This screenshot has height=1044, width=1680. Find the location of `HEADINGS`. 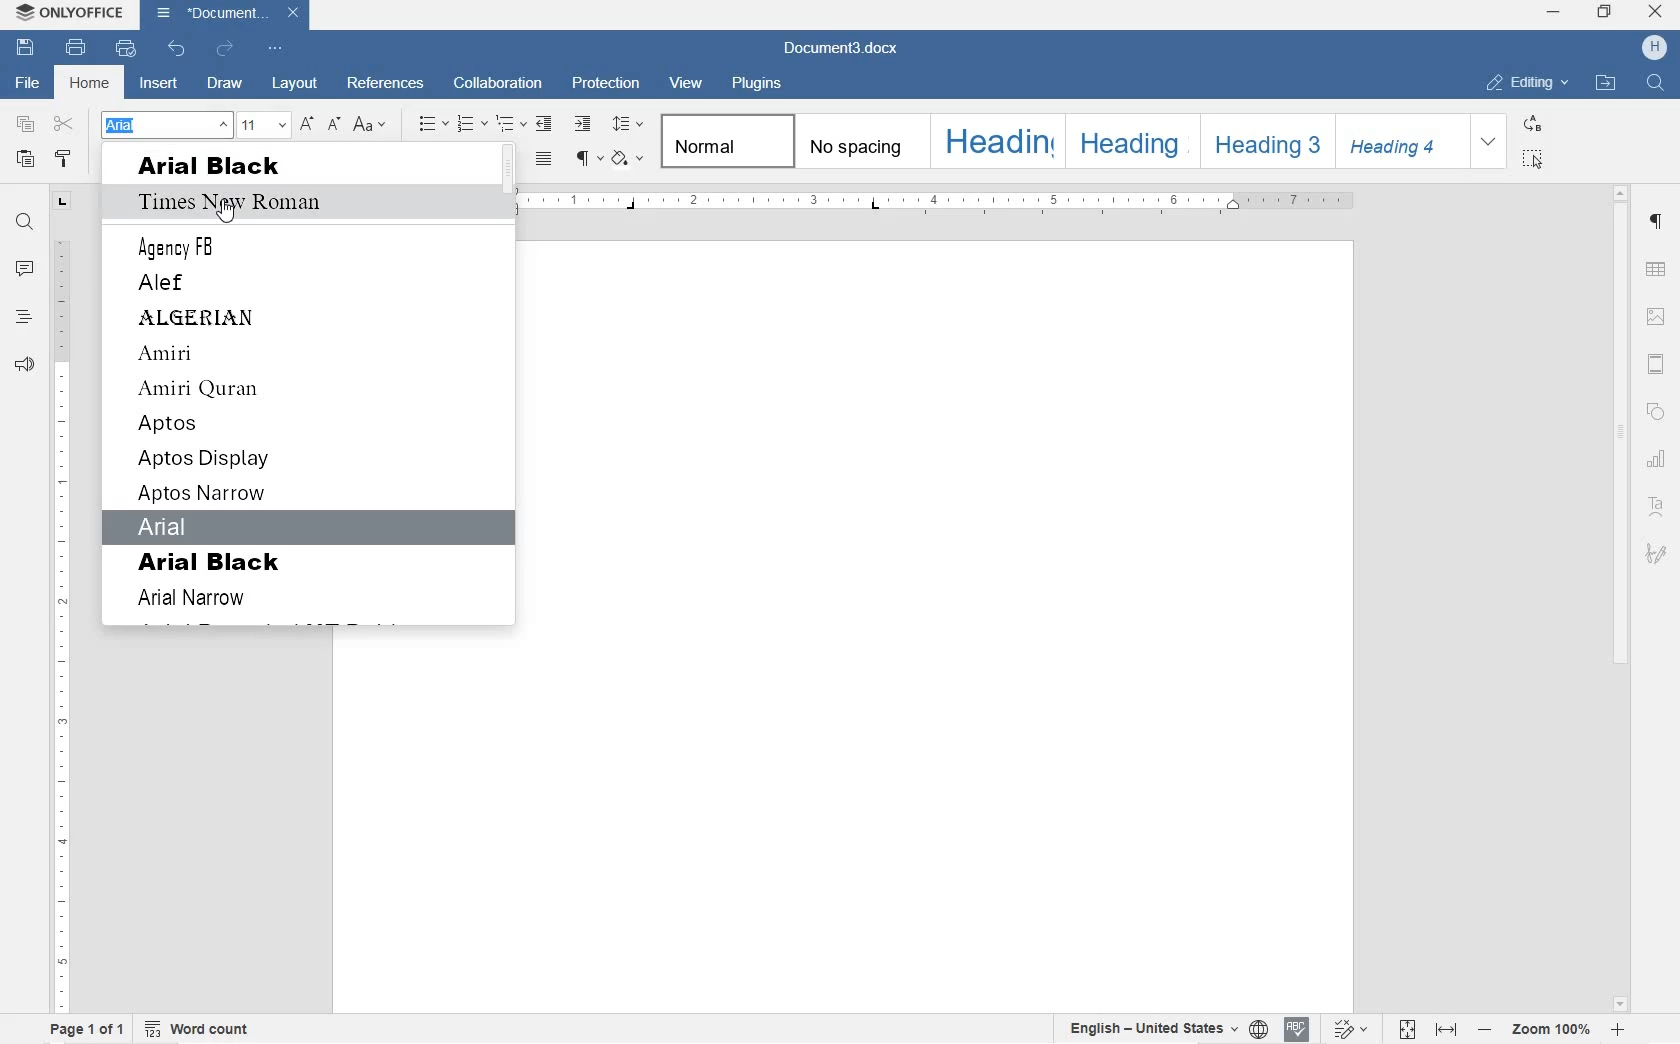

HEADINGS is located at coordinates (23, 318).